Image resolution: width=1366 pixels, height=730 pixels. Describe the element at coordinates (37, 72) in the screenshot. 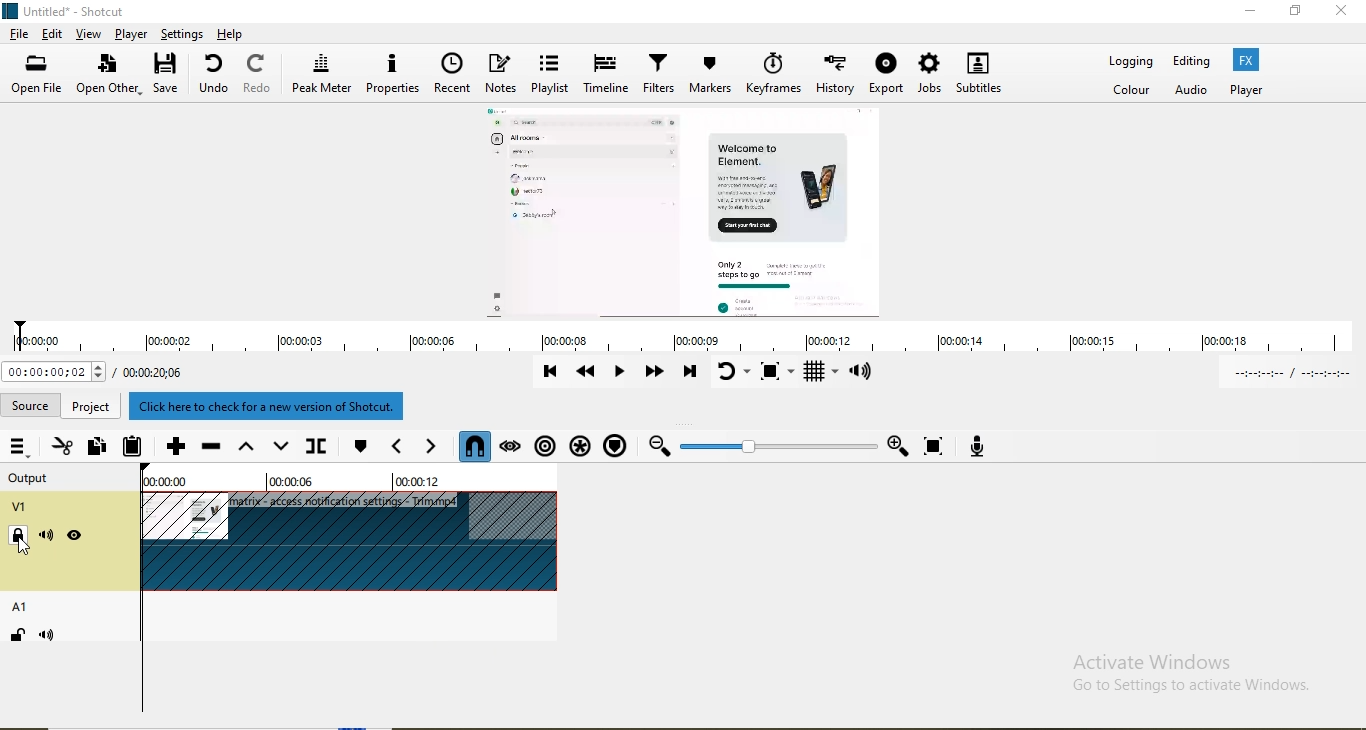

I see `Open file ` at that location.